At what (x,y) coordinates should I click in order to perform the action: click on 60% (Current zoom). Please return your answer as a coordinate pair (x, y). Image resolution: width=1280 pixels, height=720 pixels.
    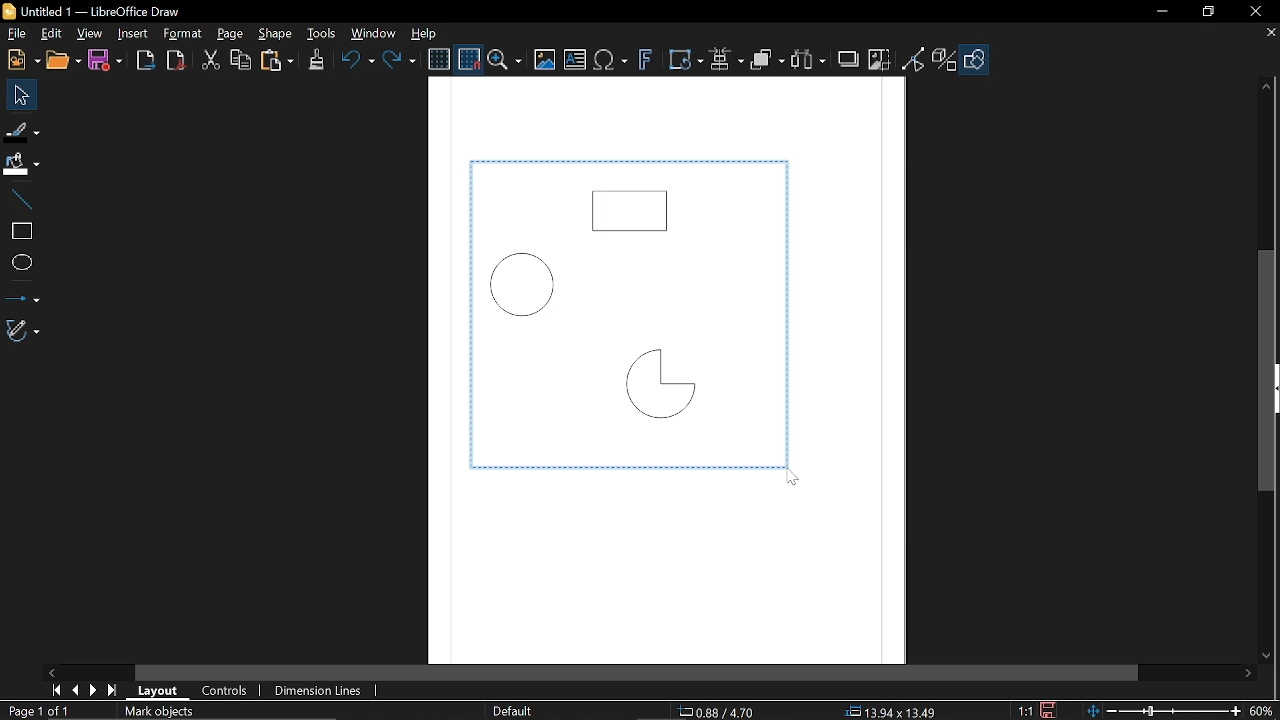
    Looking at the image, I should click on (1261, 710).